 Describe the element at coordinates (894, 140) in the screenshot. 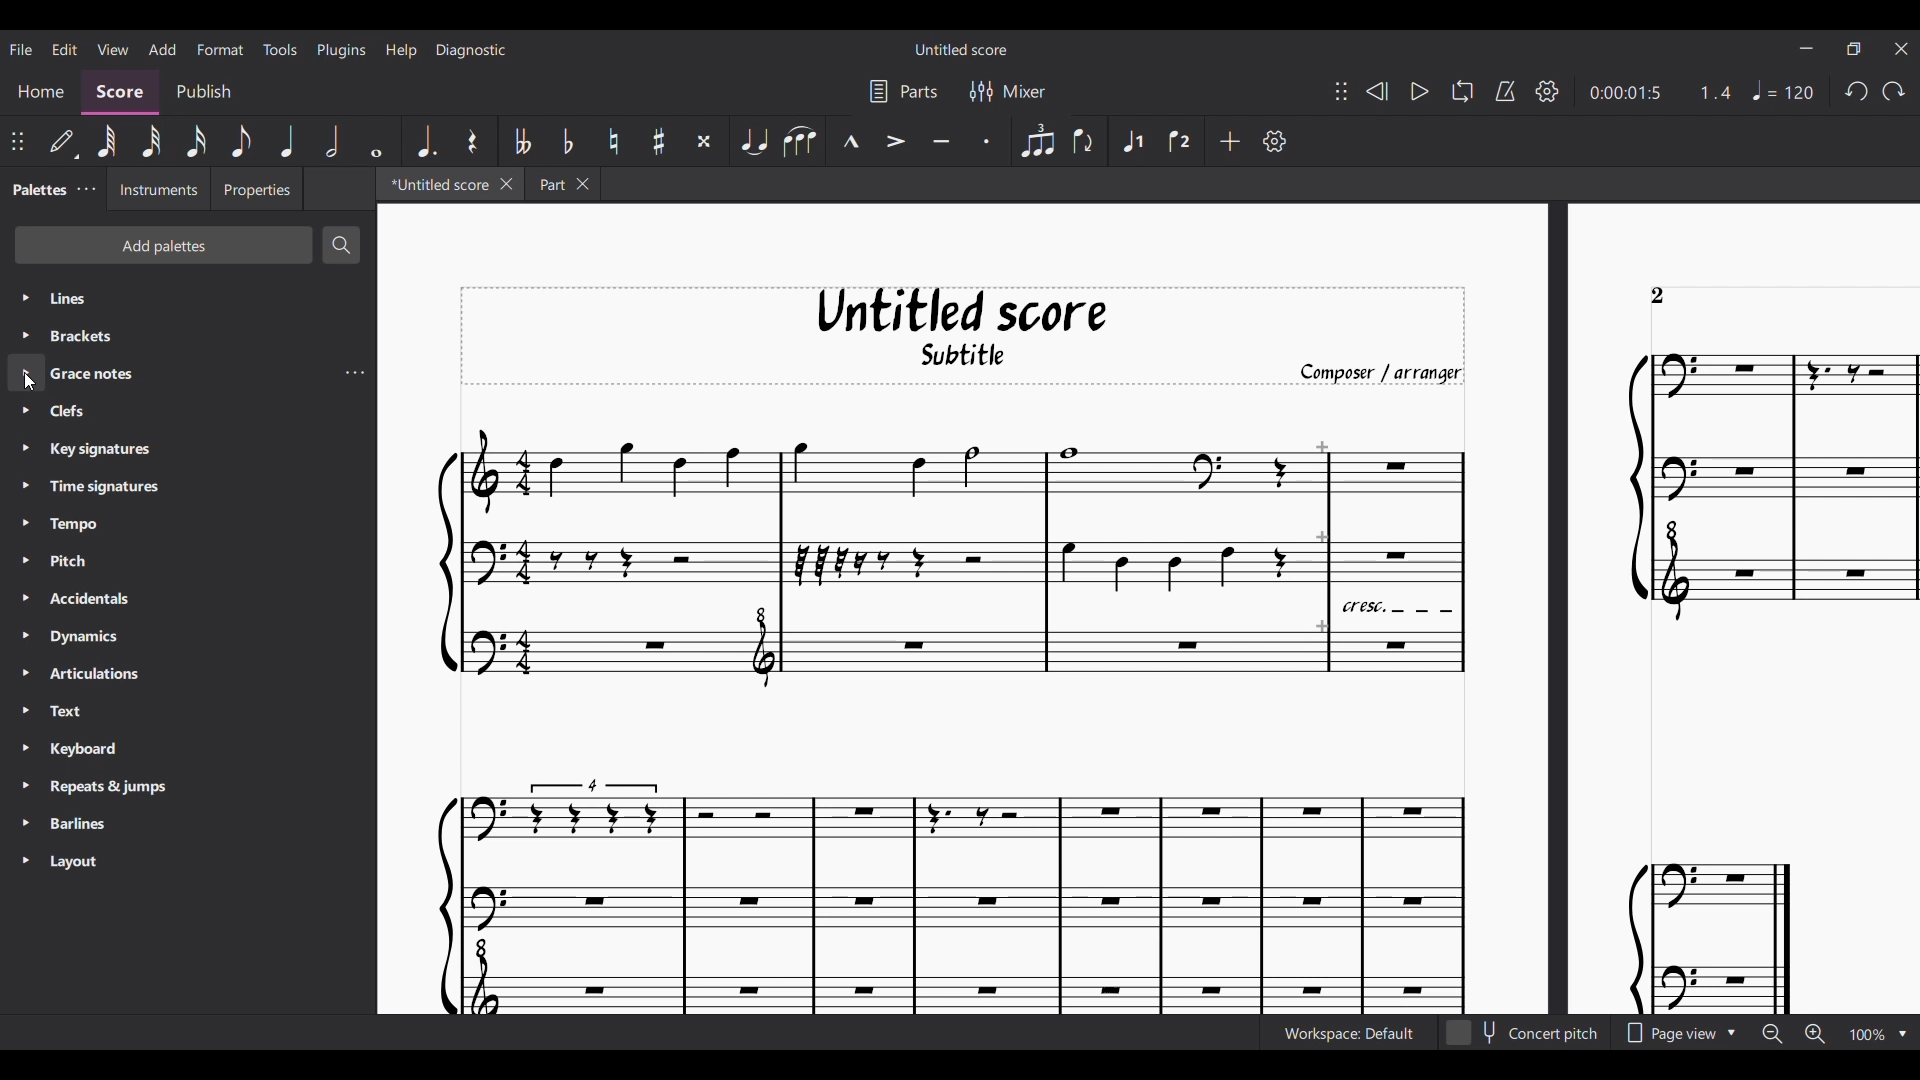

I see `Accent` at that location.